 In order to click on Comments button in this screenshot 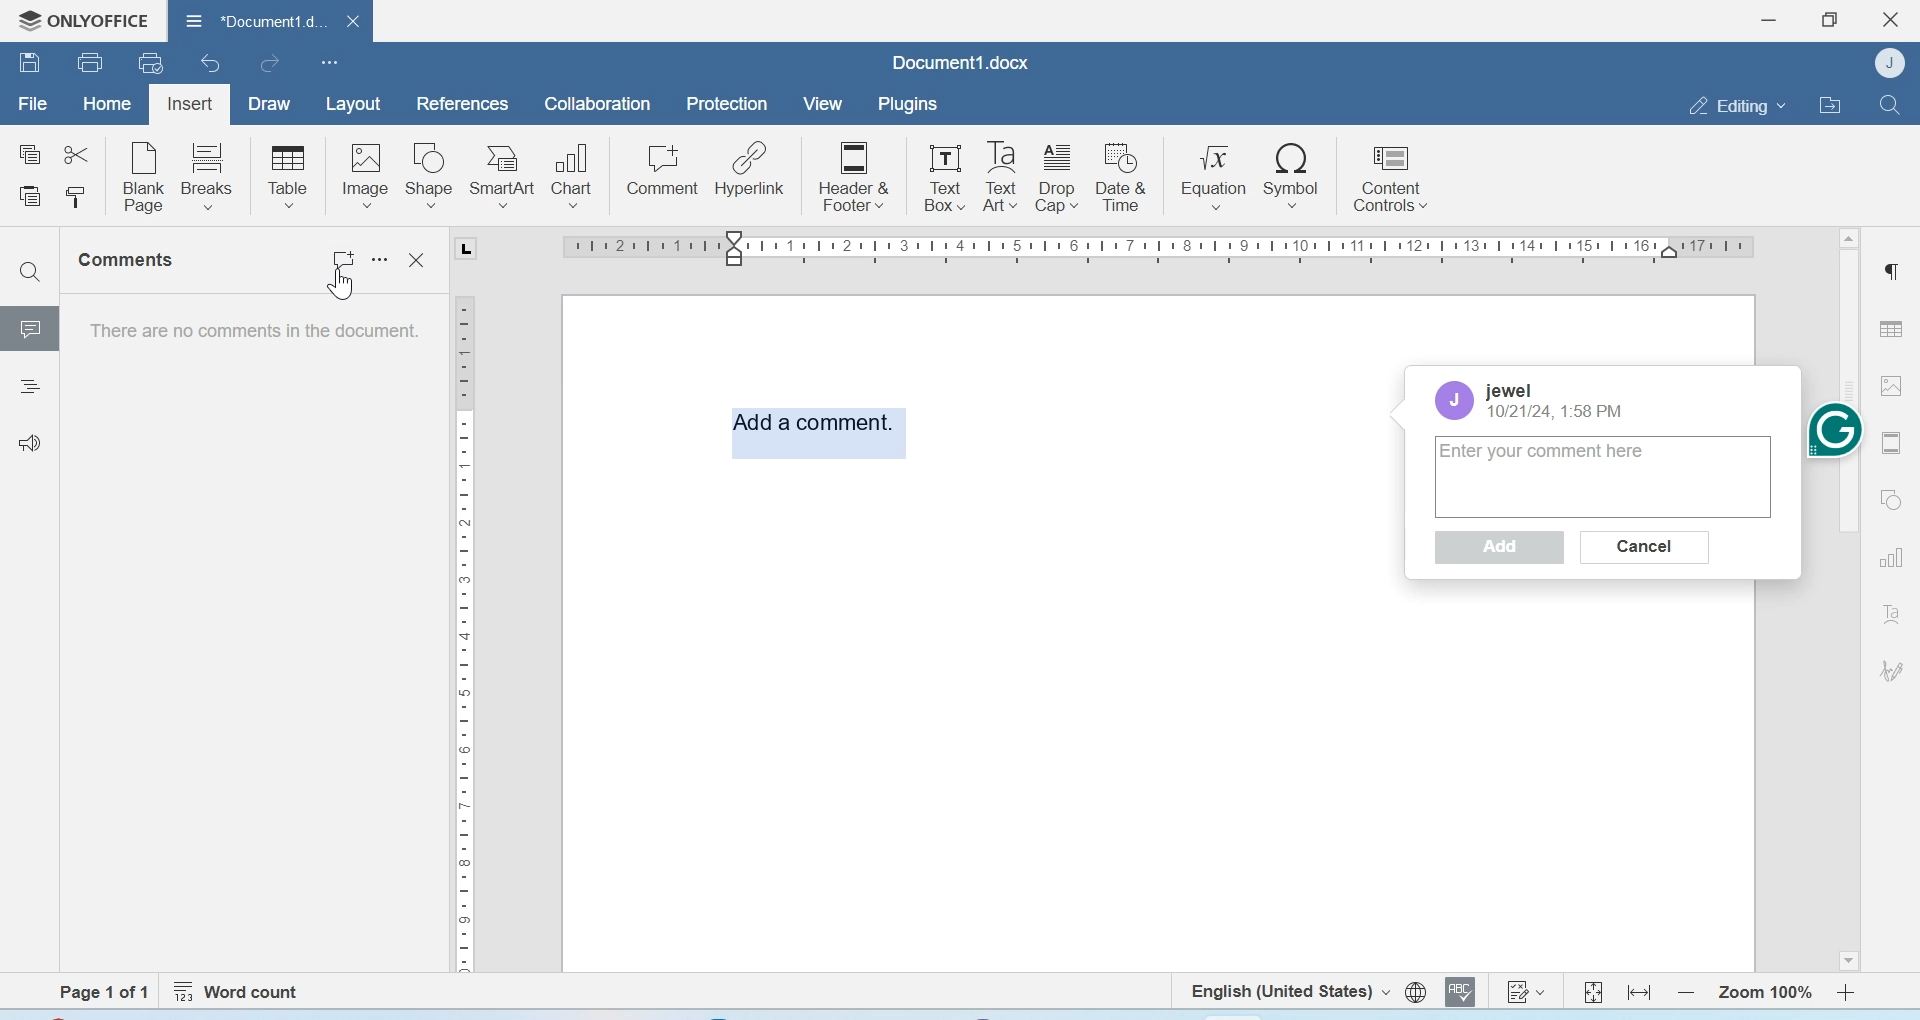, I will do `click(342, 253)`.